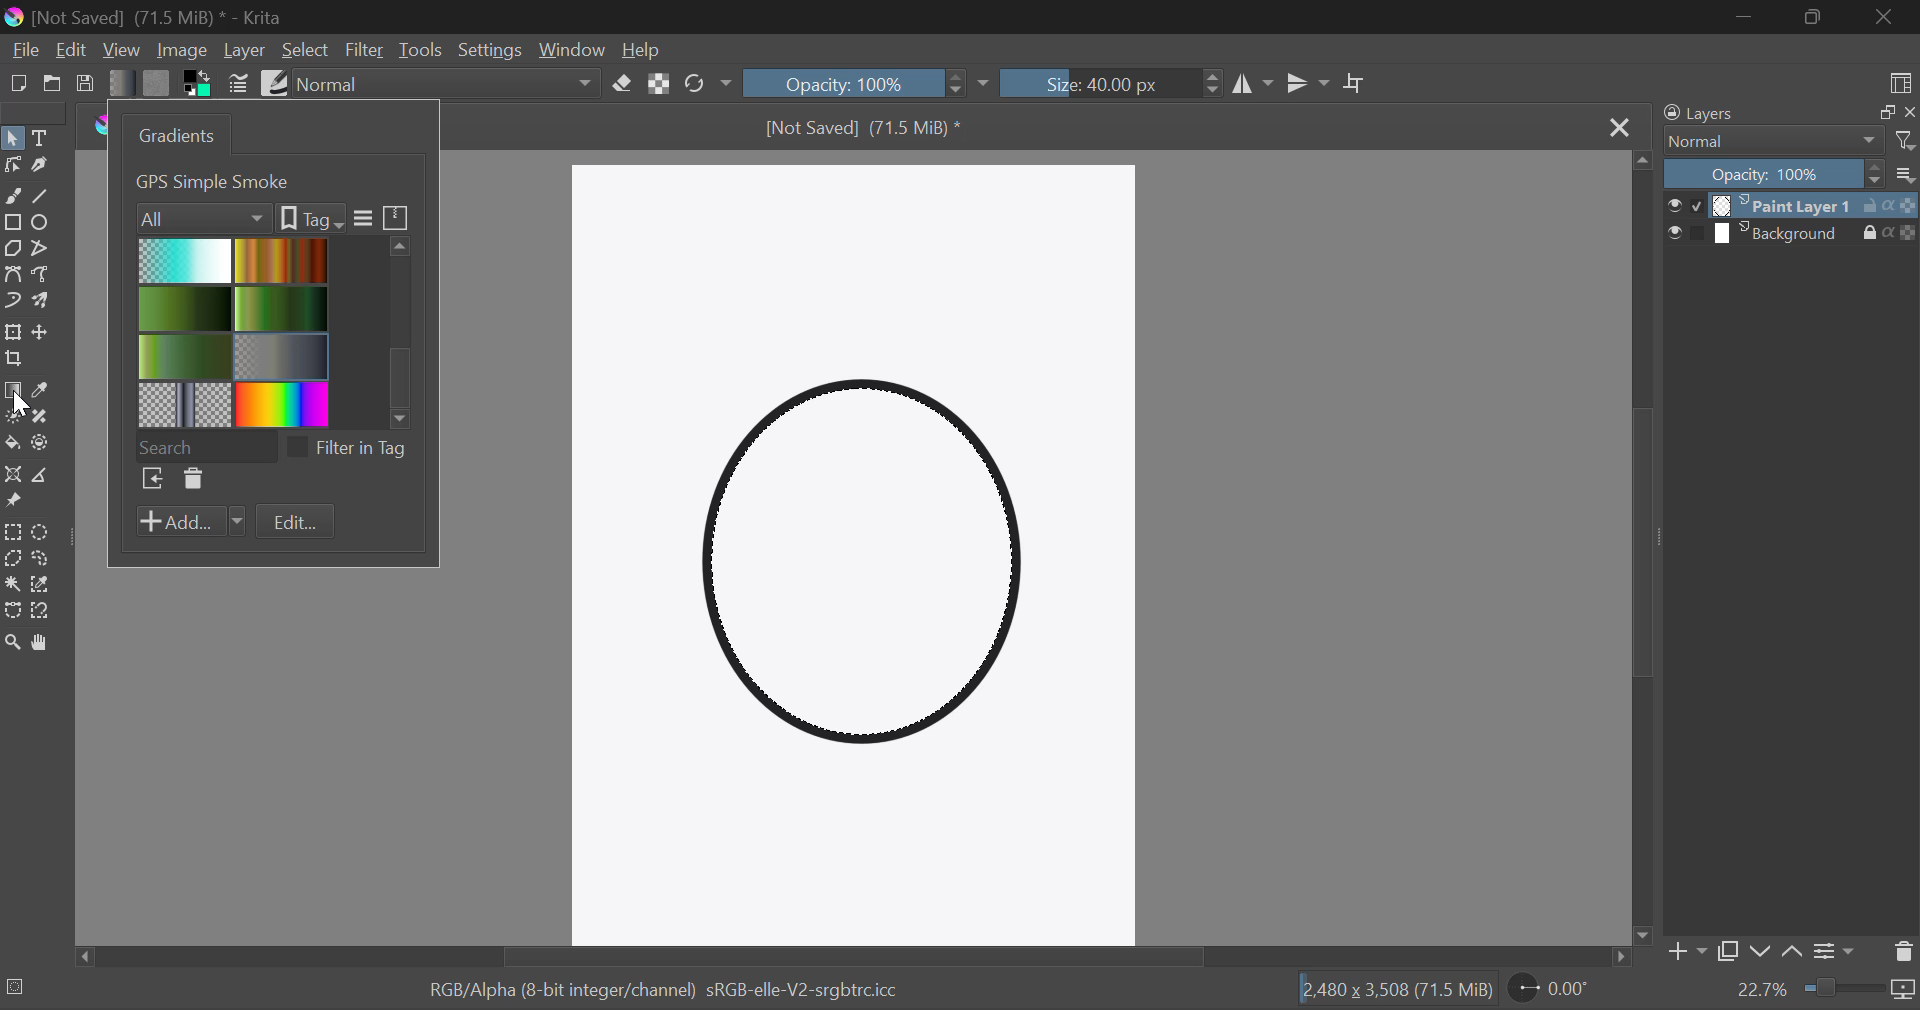 This screenshot has width=1920, height=1010. I want to click on Freehand, so click(12, 197).